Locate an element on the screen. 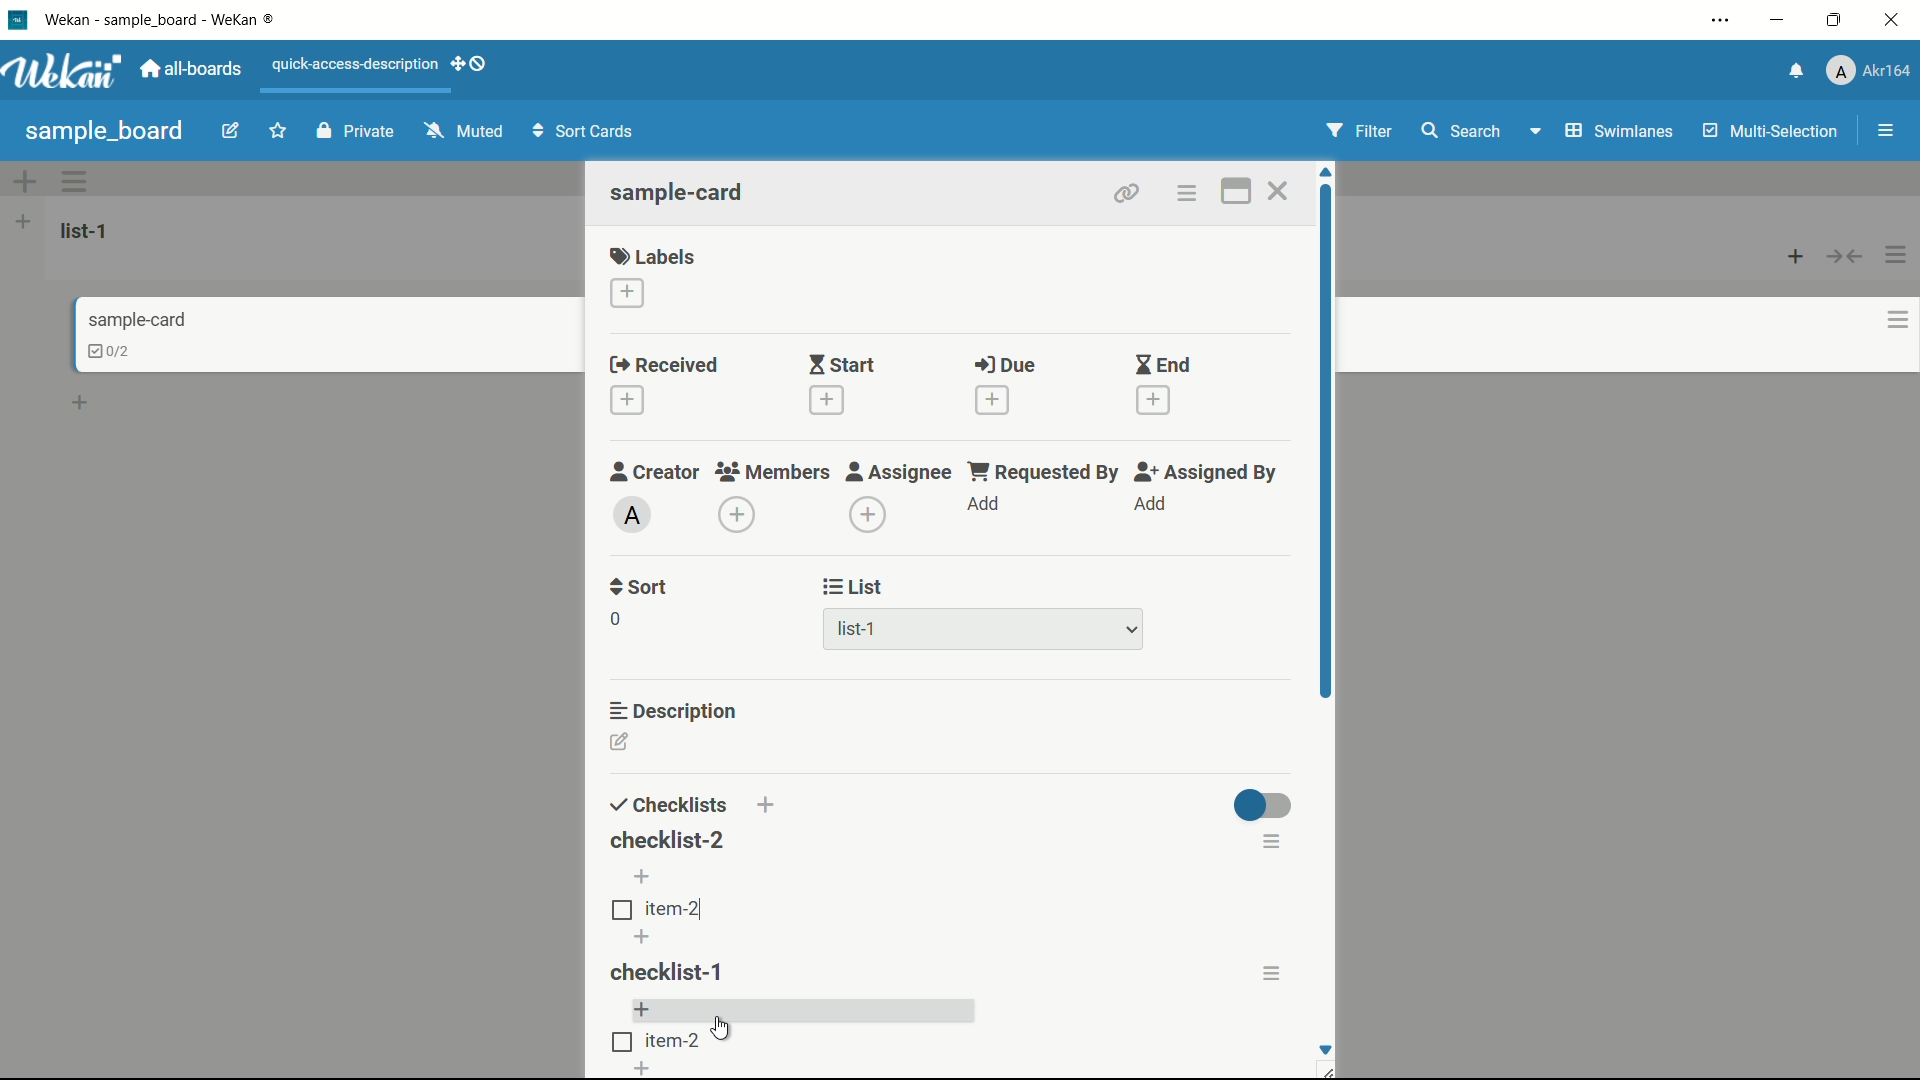 This screenshot has width=1920, height=1080. app logo is located at coordinates (62, 71).